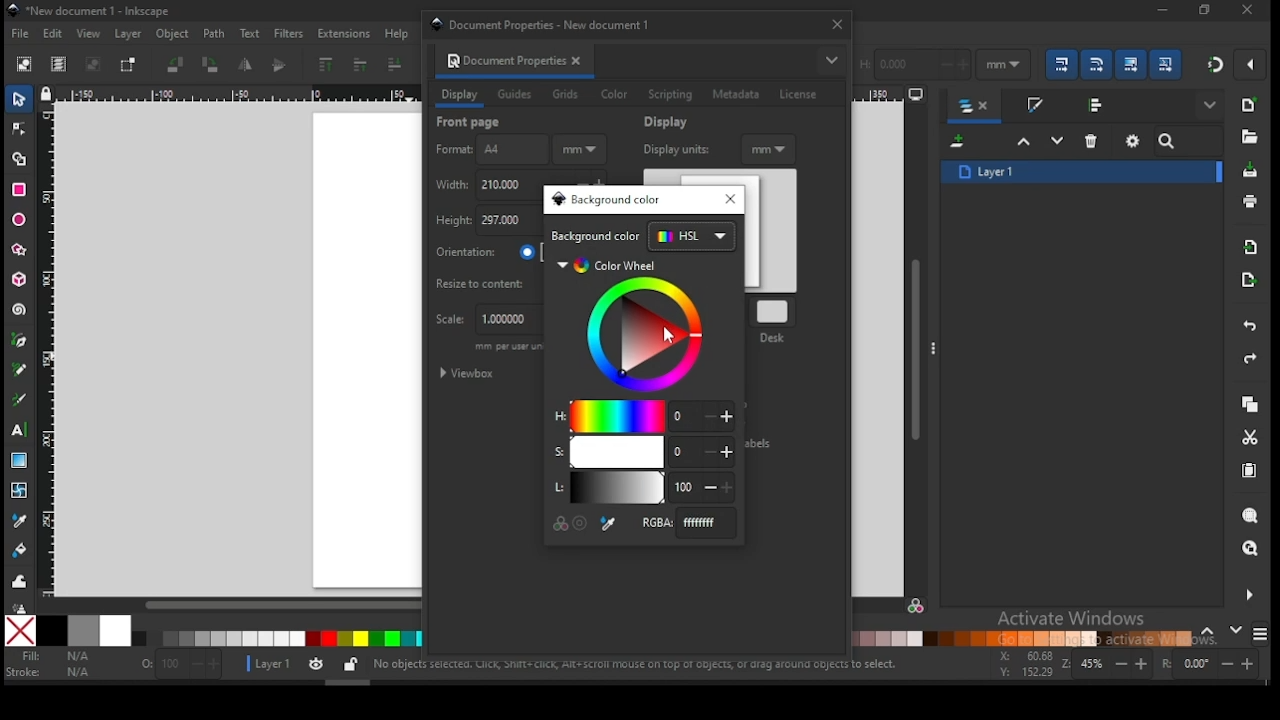 This screenshot has height=720, width=1280. What do you see at coordinates (1248, 279) in the screenshot?
I see `open export` at bounding box center [1248, 279].